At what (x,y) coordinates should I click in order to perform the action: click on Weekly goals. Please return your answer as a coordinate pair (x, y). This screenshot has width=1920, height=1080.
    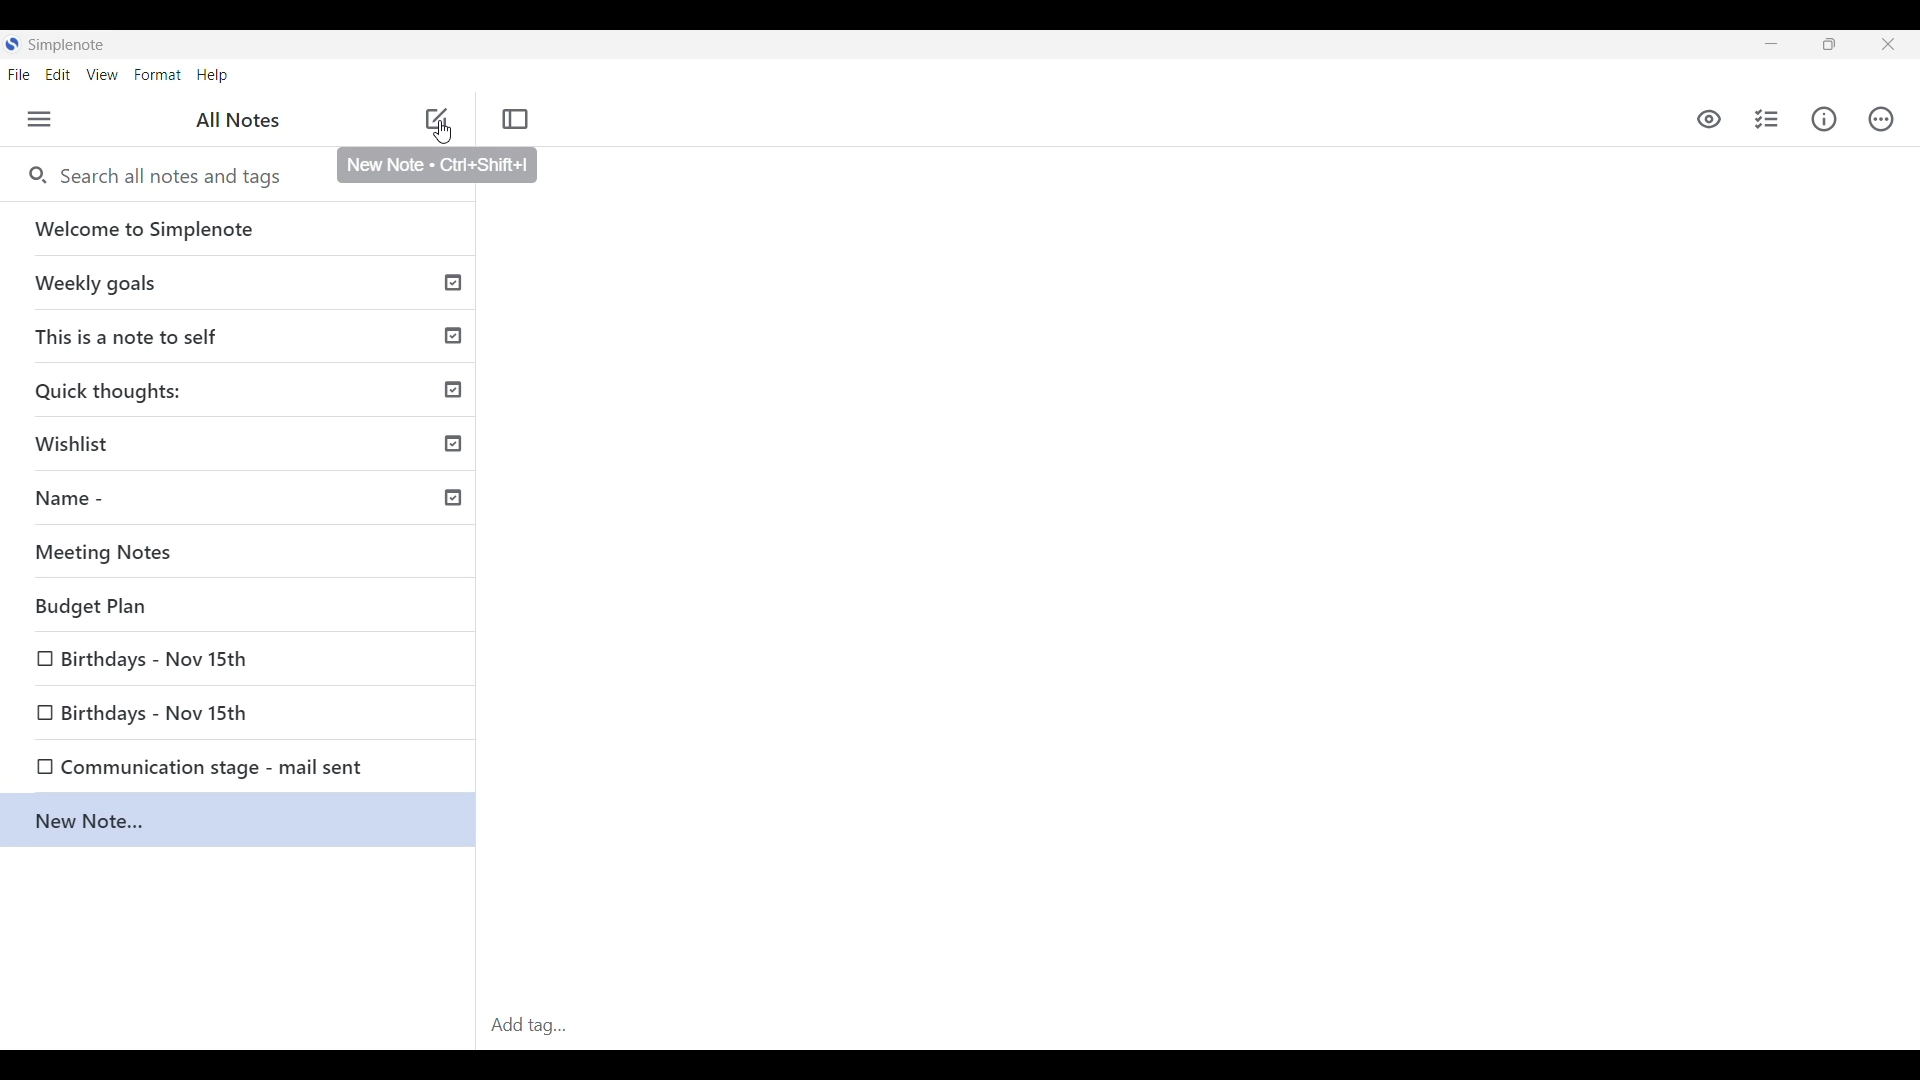
    Looking at the image, I should click on (238, 282).